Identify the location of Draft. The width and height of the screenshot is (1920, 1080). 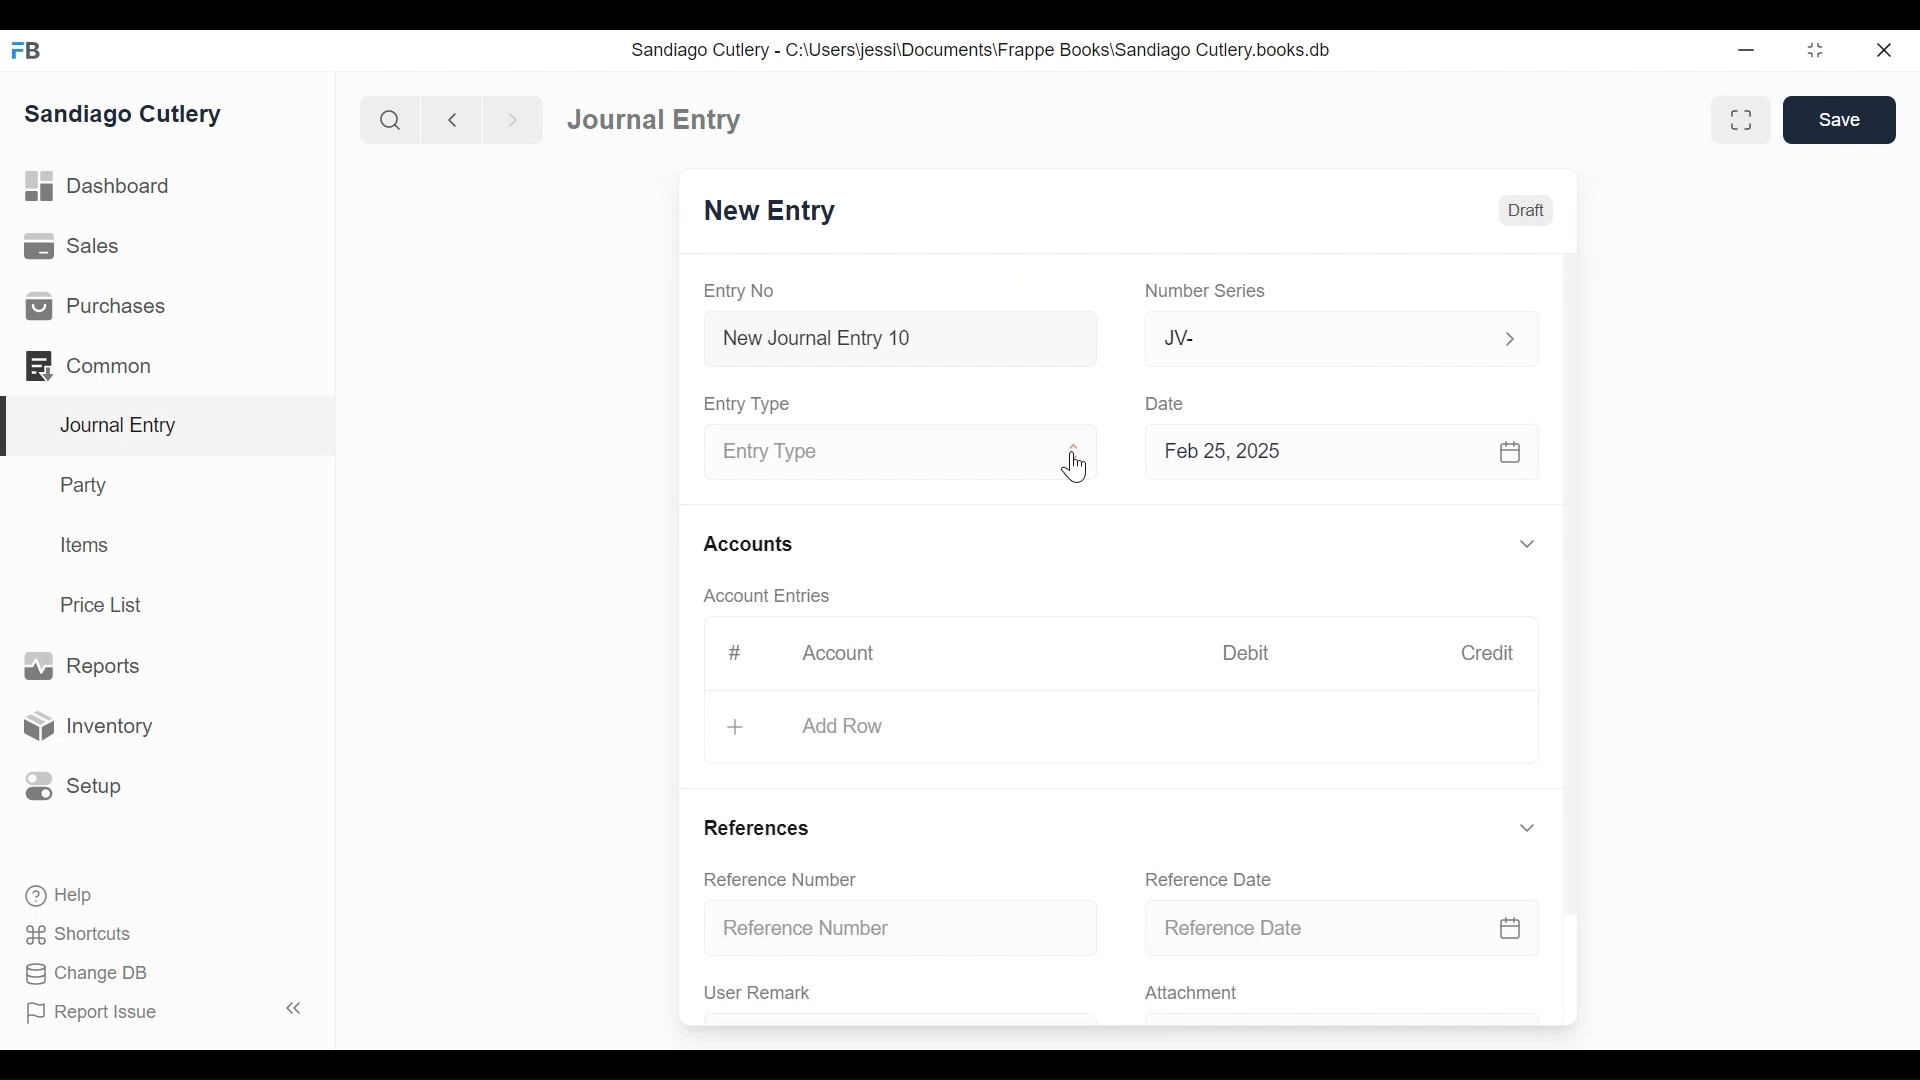
(1527, 211).